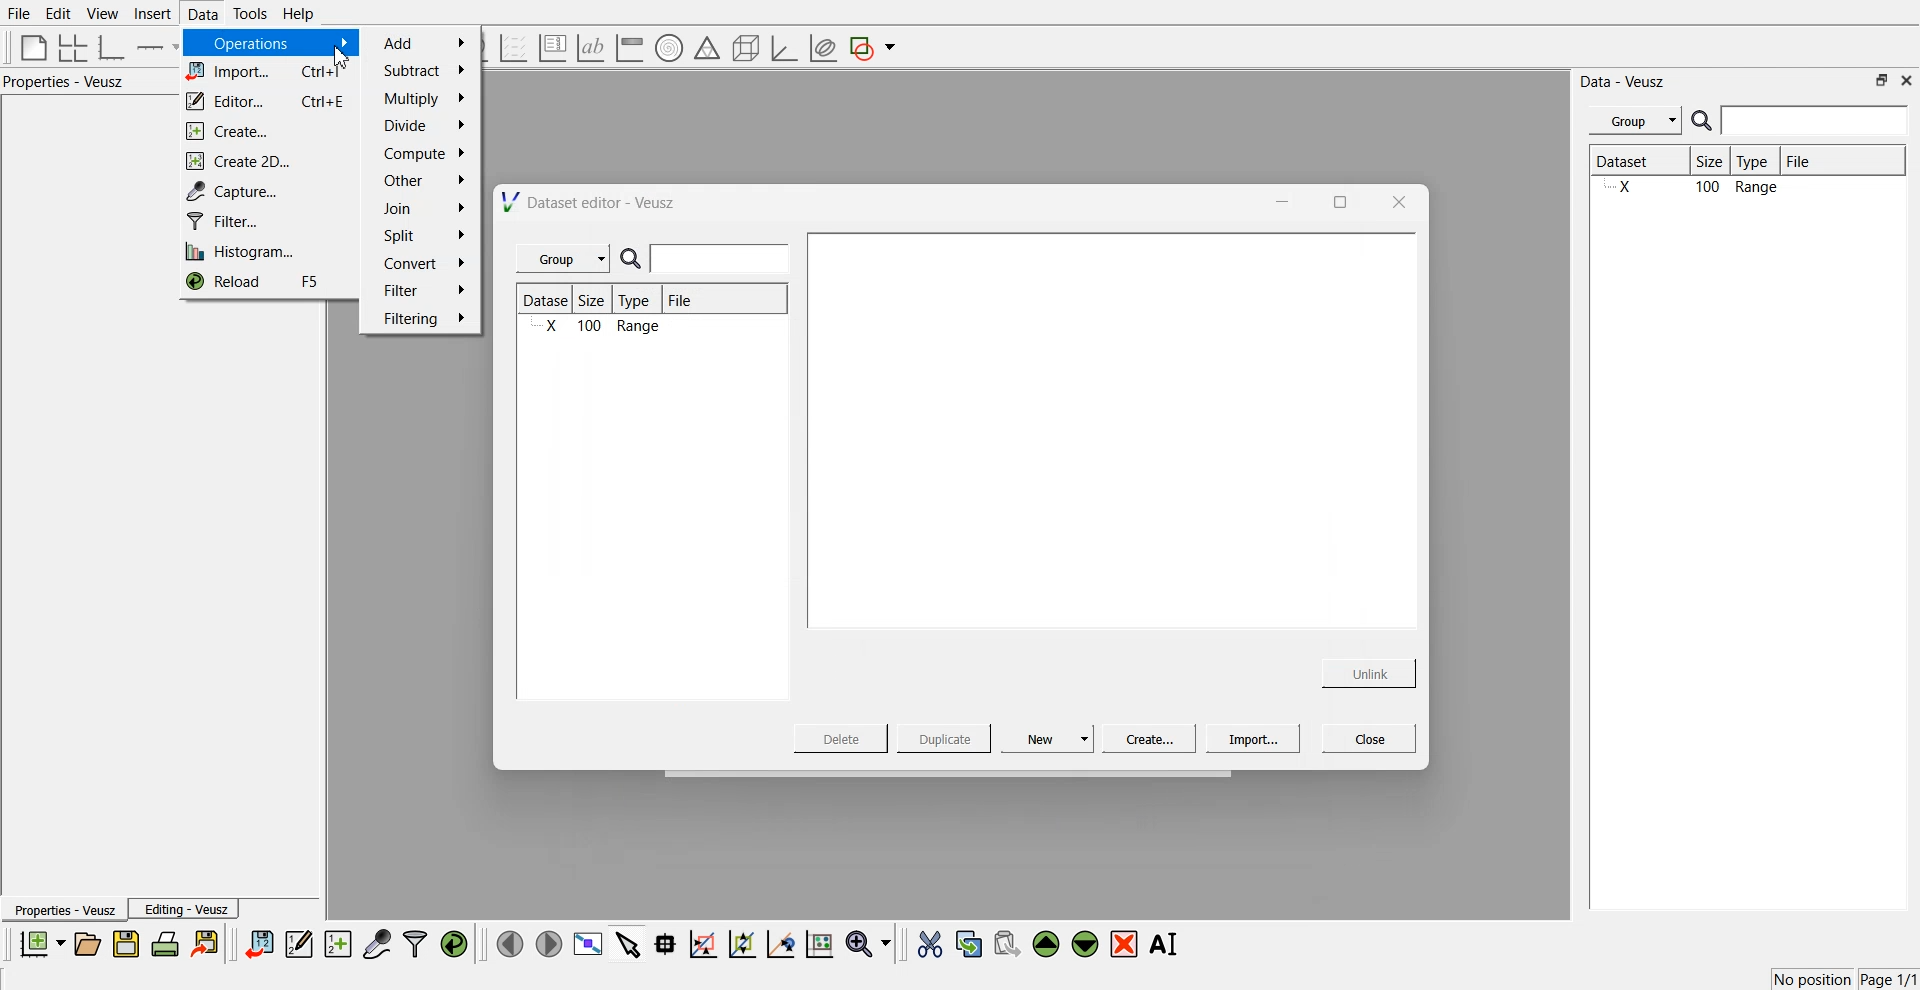  I want to click on Create 2D..., so click(267, 161).